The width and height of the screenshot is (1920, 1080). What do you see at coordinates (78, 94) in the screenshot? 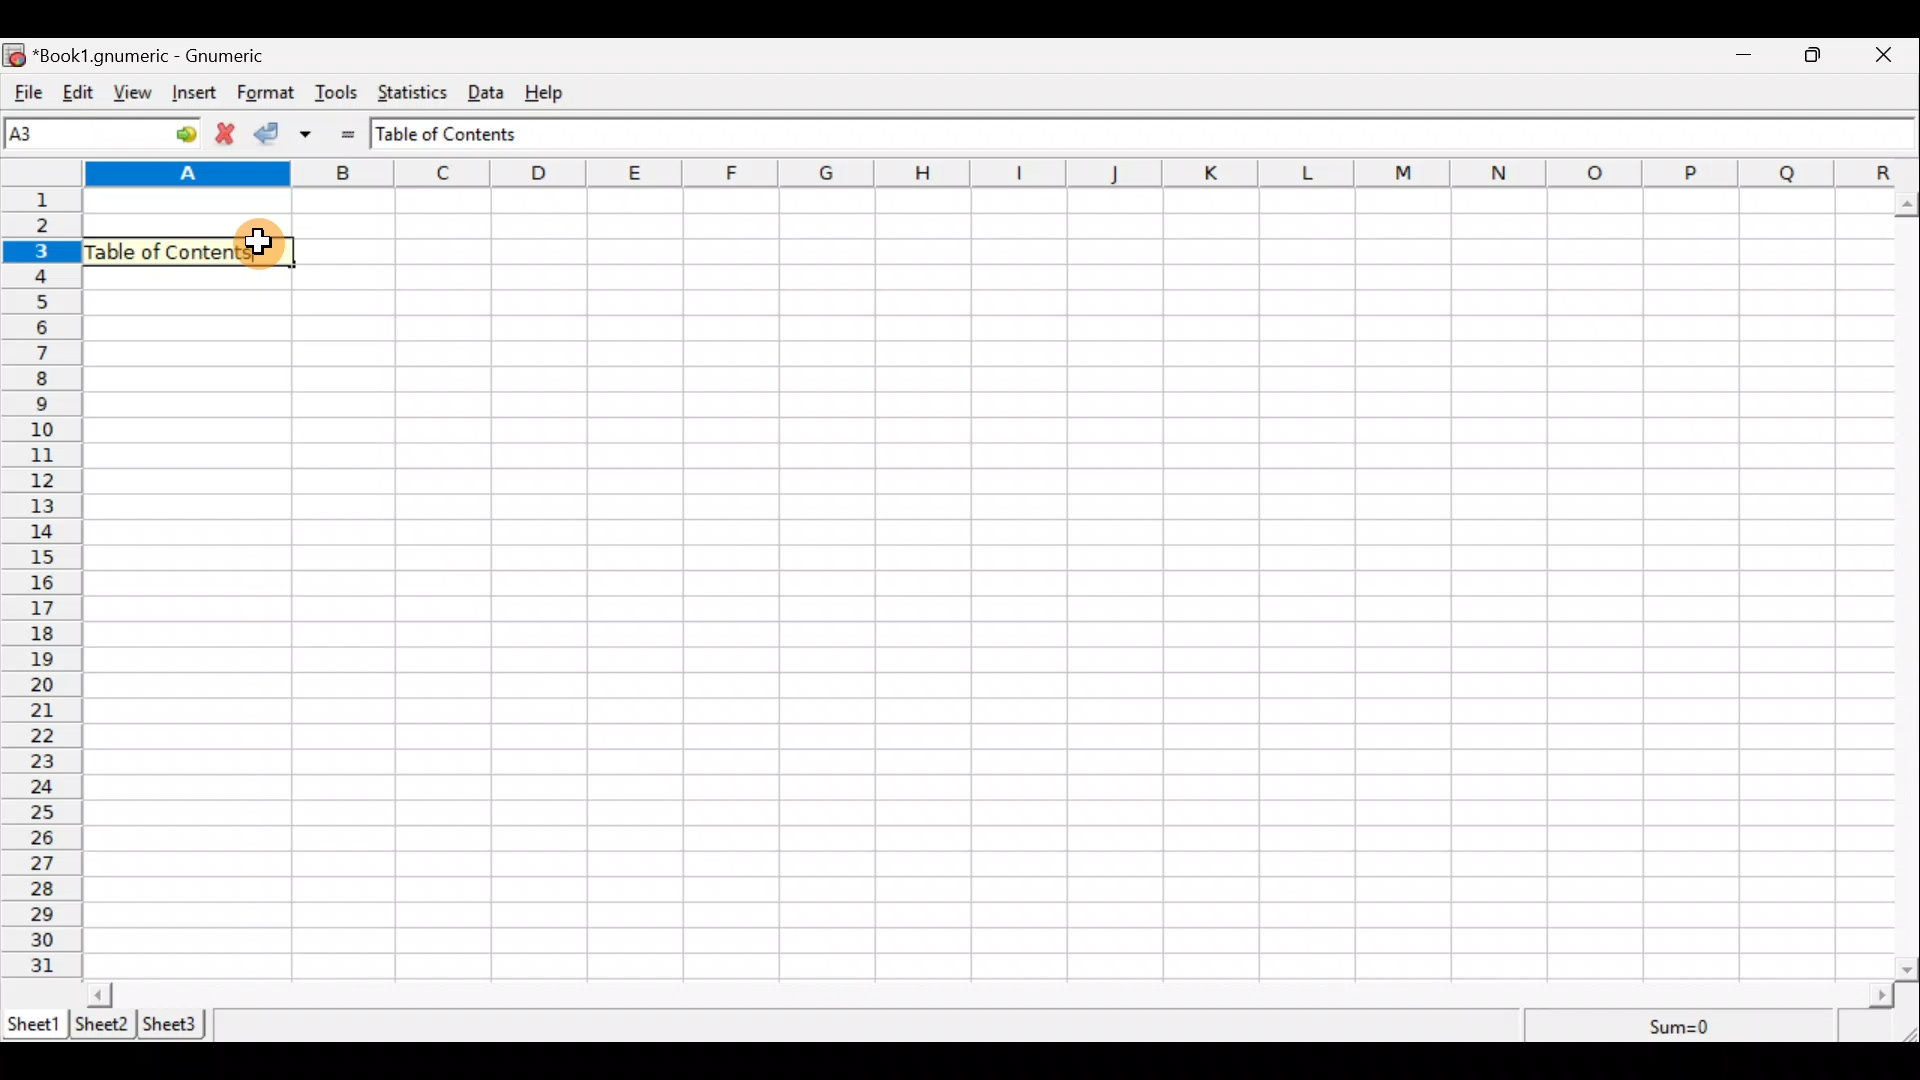
I see `Edit` at bounding box center [78, 94].